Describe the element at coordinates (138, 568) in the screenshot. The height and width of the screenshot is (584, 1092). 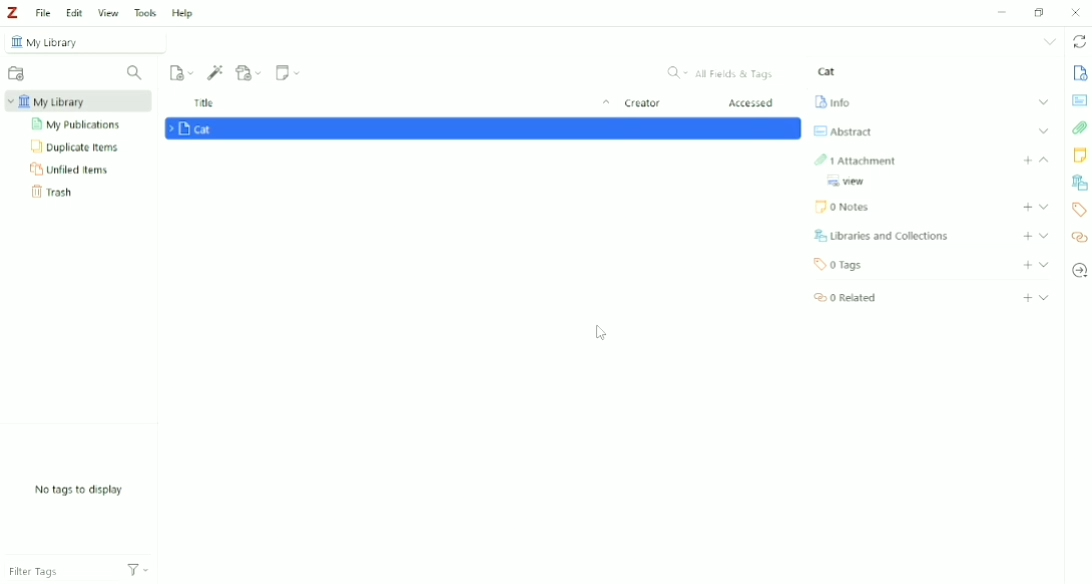
I see `Actions` at that location.